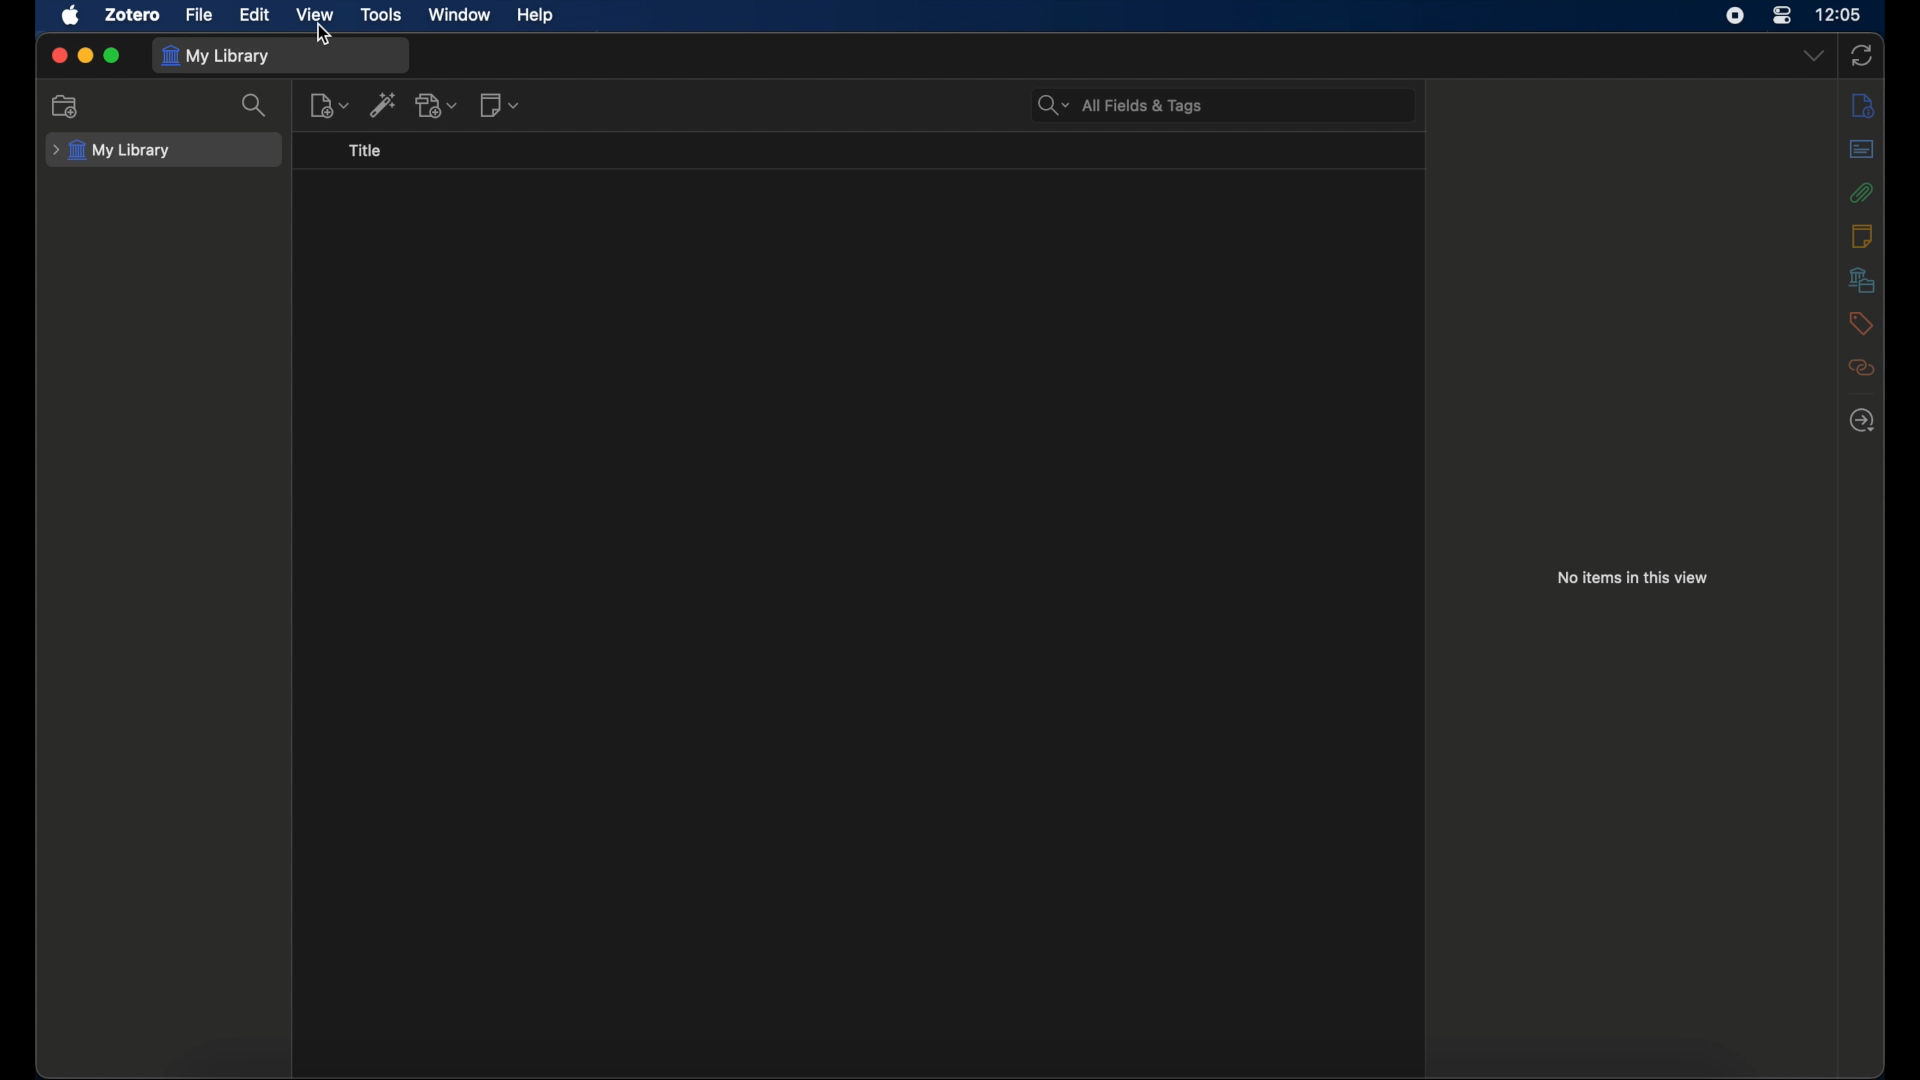 Image resolution: width=1920 pixels, height=1080 pixels. Describe the element at coordinates (58, 55) in the screenshot. I see `close` at that location.